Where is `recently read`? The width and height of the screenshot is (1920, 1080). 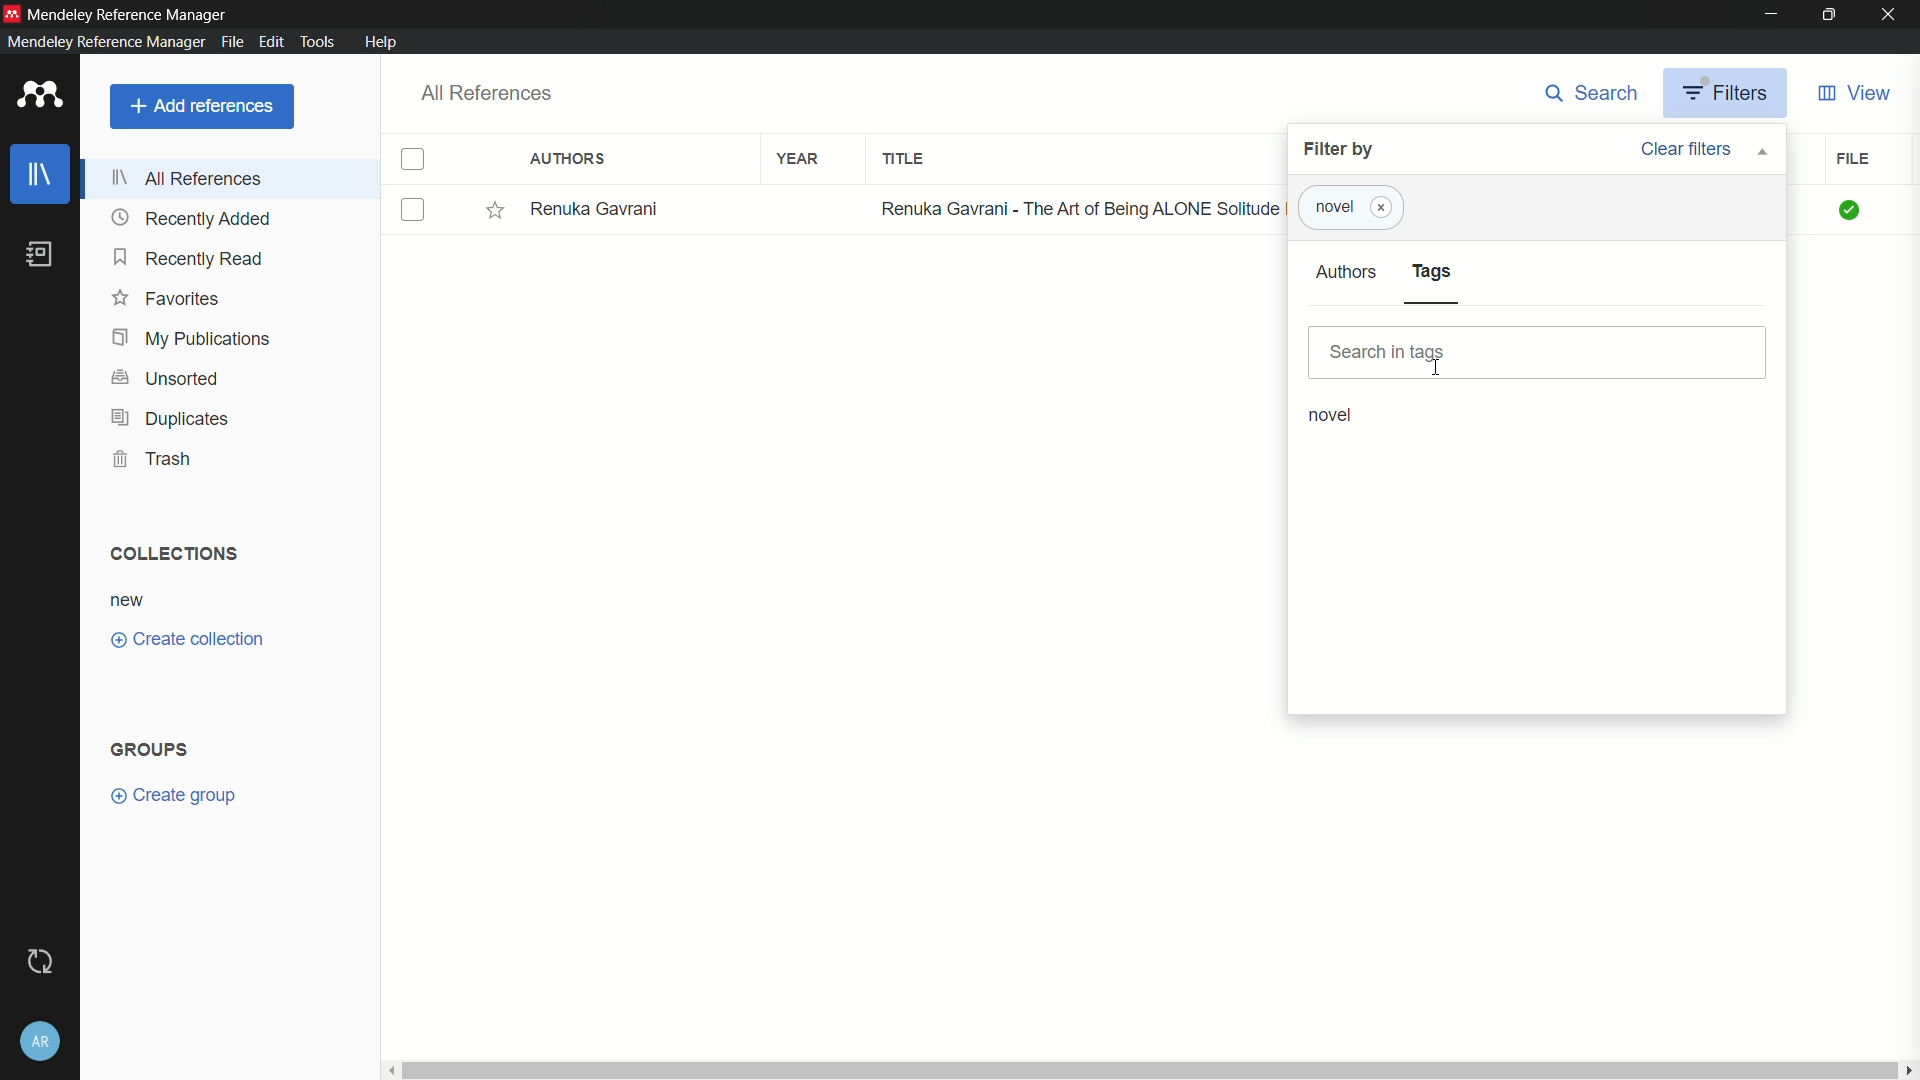
recently read is located at coordinates (191, 259).